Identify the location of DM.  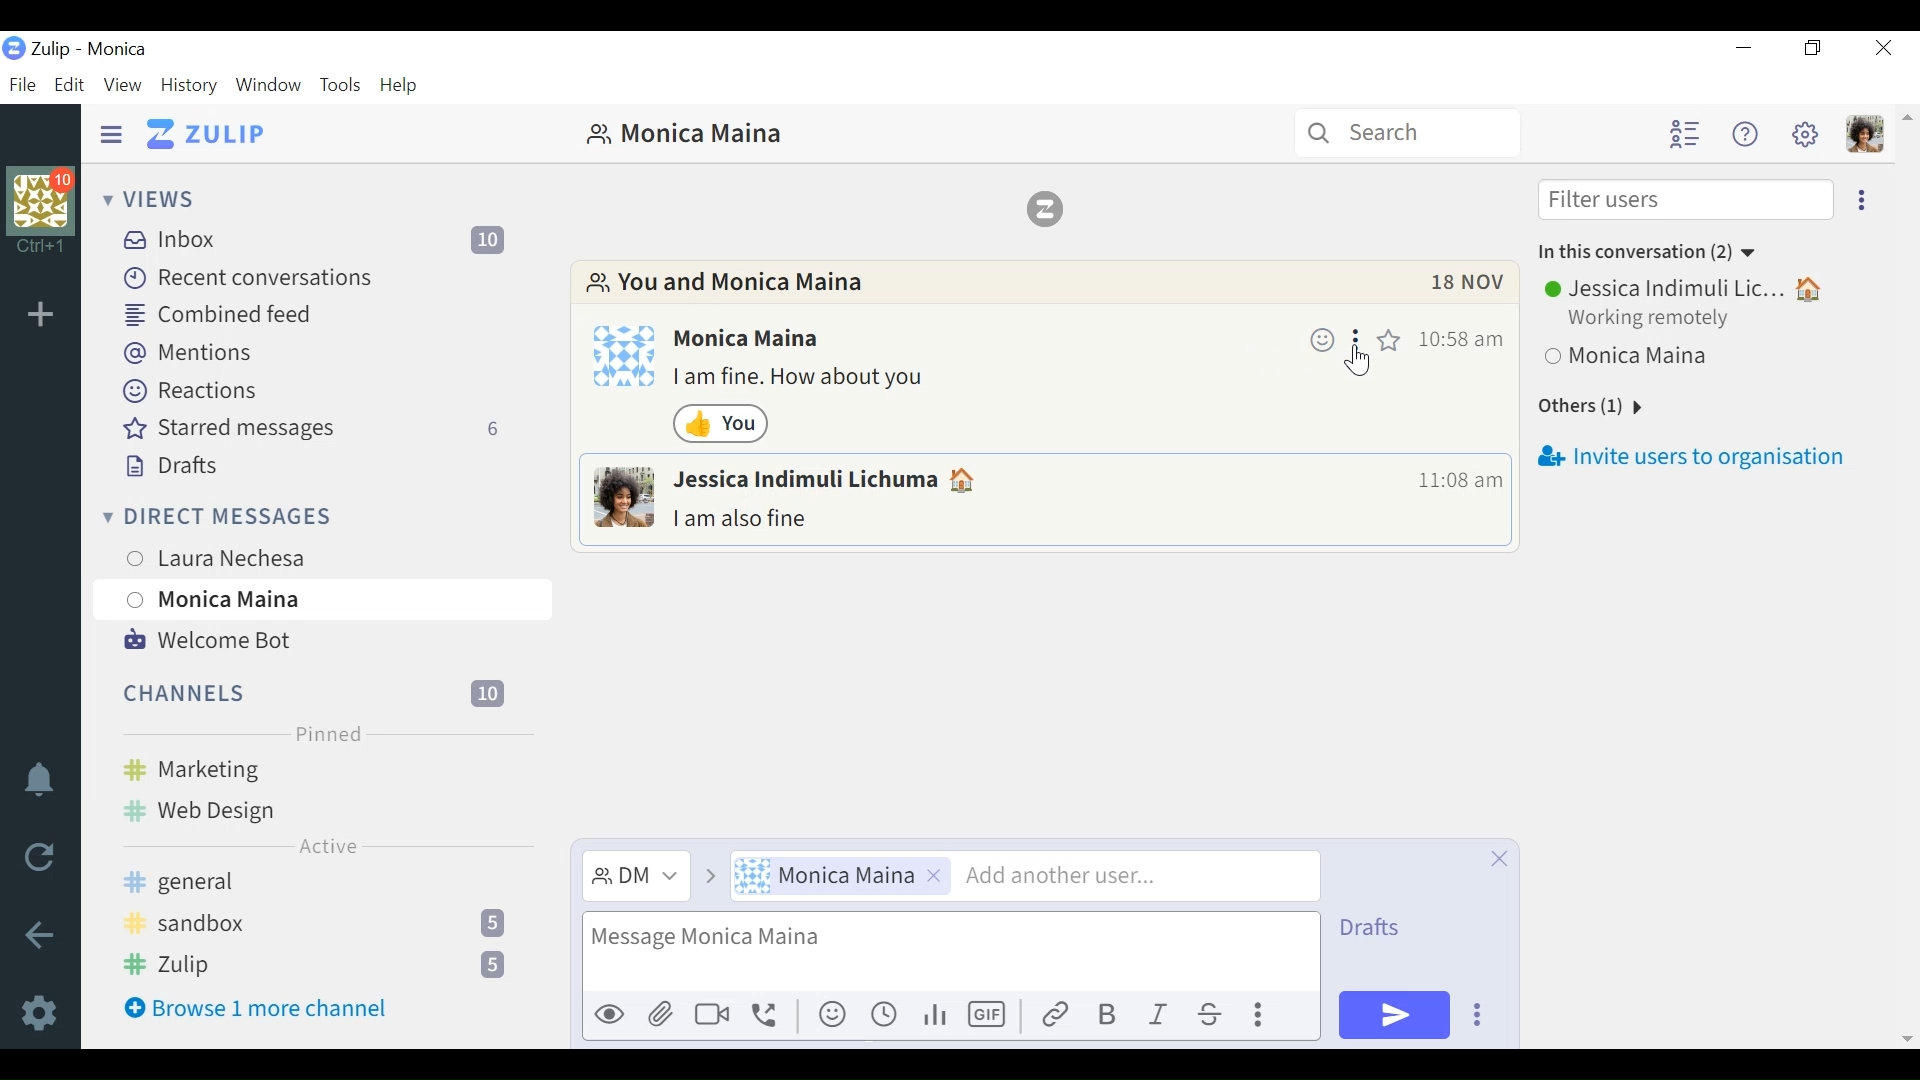
(640, 877).